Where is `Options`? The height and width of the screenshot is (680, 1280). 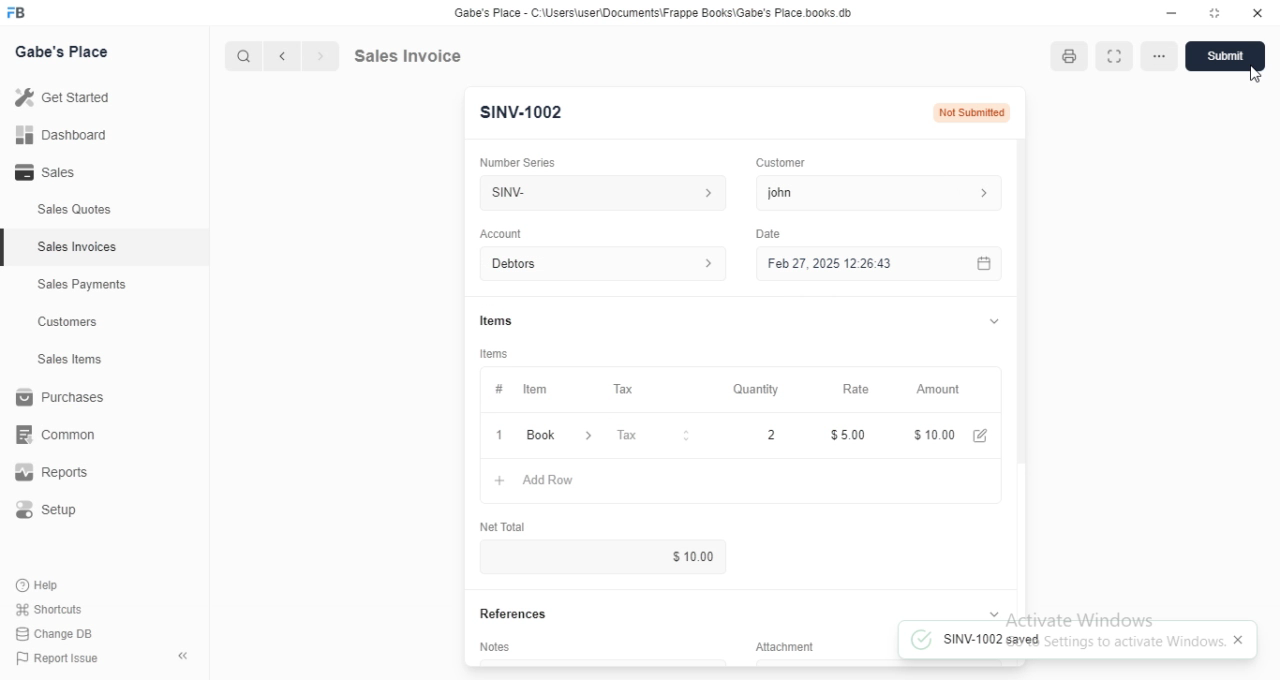
Options is located at coordinates (1162, 56).